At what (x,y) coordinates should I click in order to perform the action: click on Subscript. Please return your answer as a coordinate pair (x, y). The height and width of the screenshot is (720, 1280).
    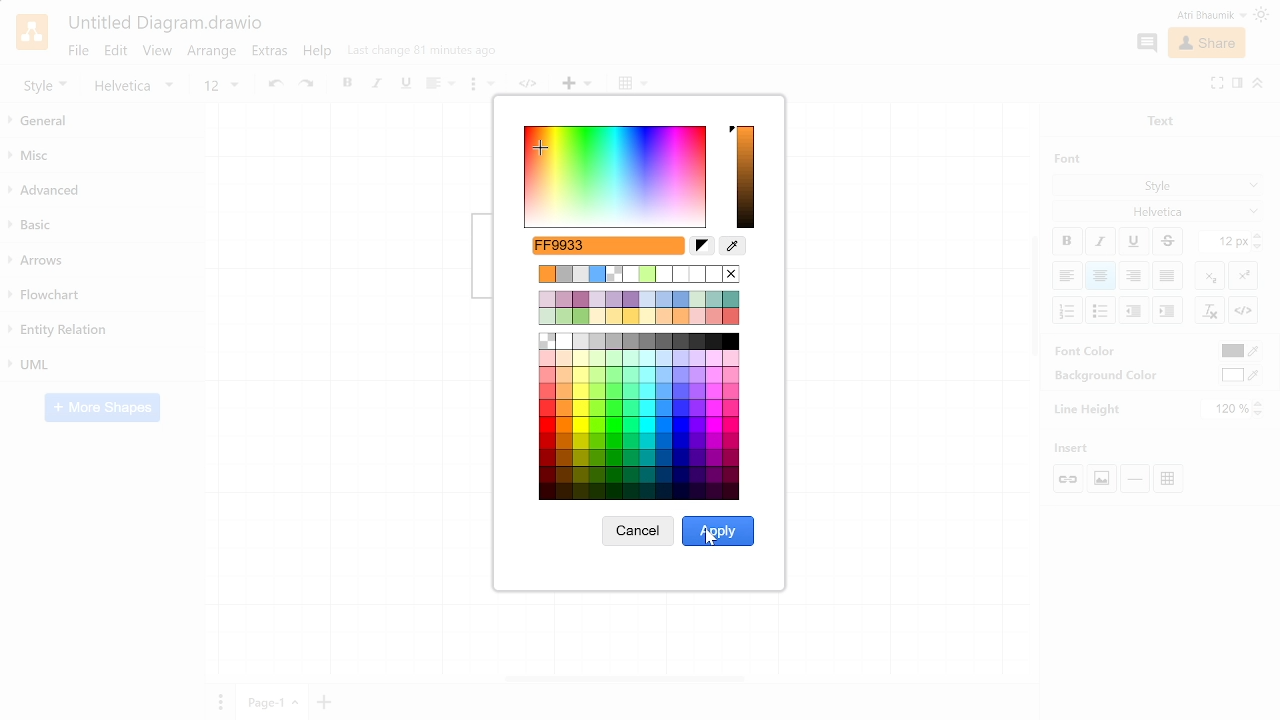
    Looking at the image, I should click on (1210, 275).